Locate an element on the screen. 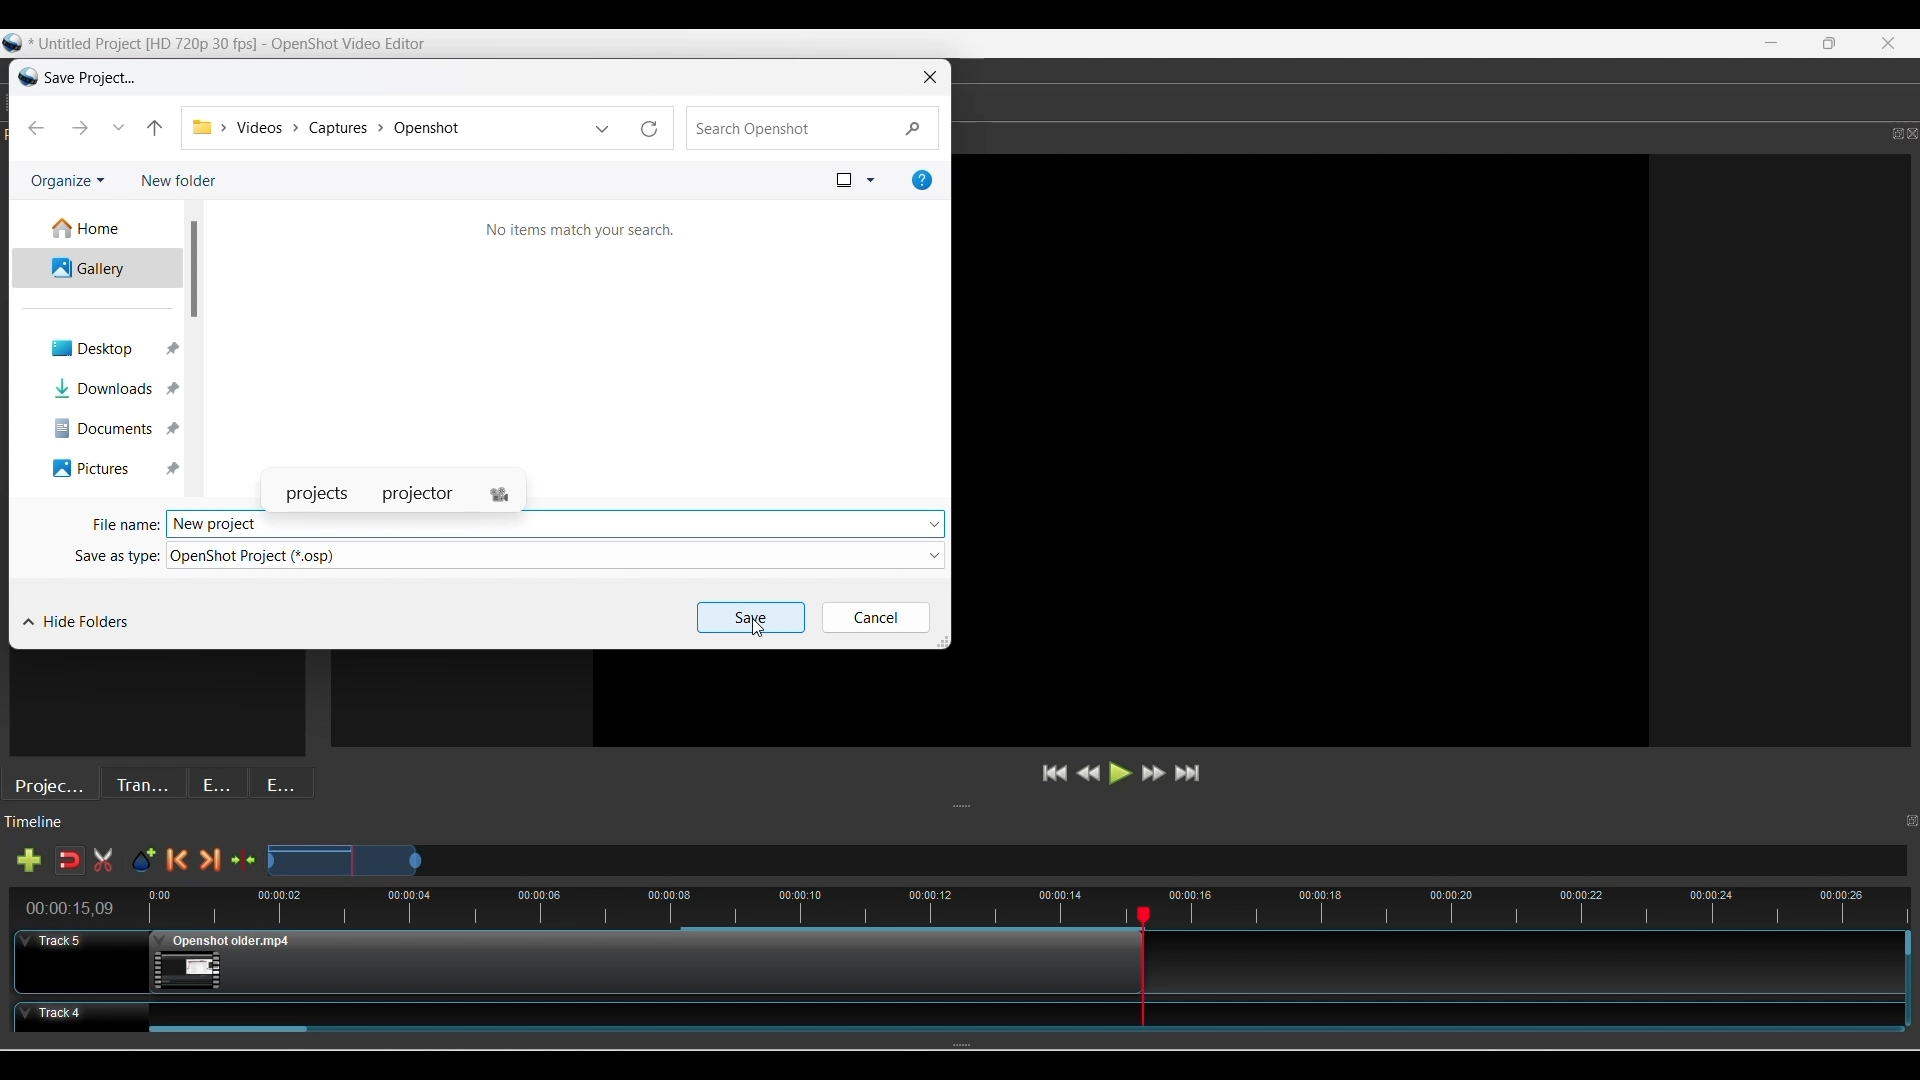 The width and height of the screenshot is (1920, 1080). Fastforward is located at coordinates (1154, 773).